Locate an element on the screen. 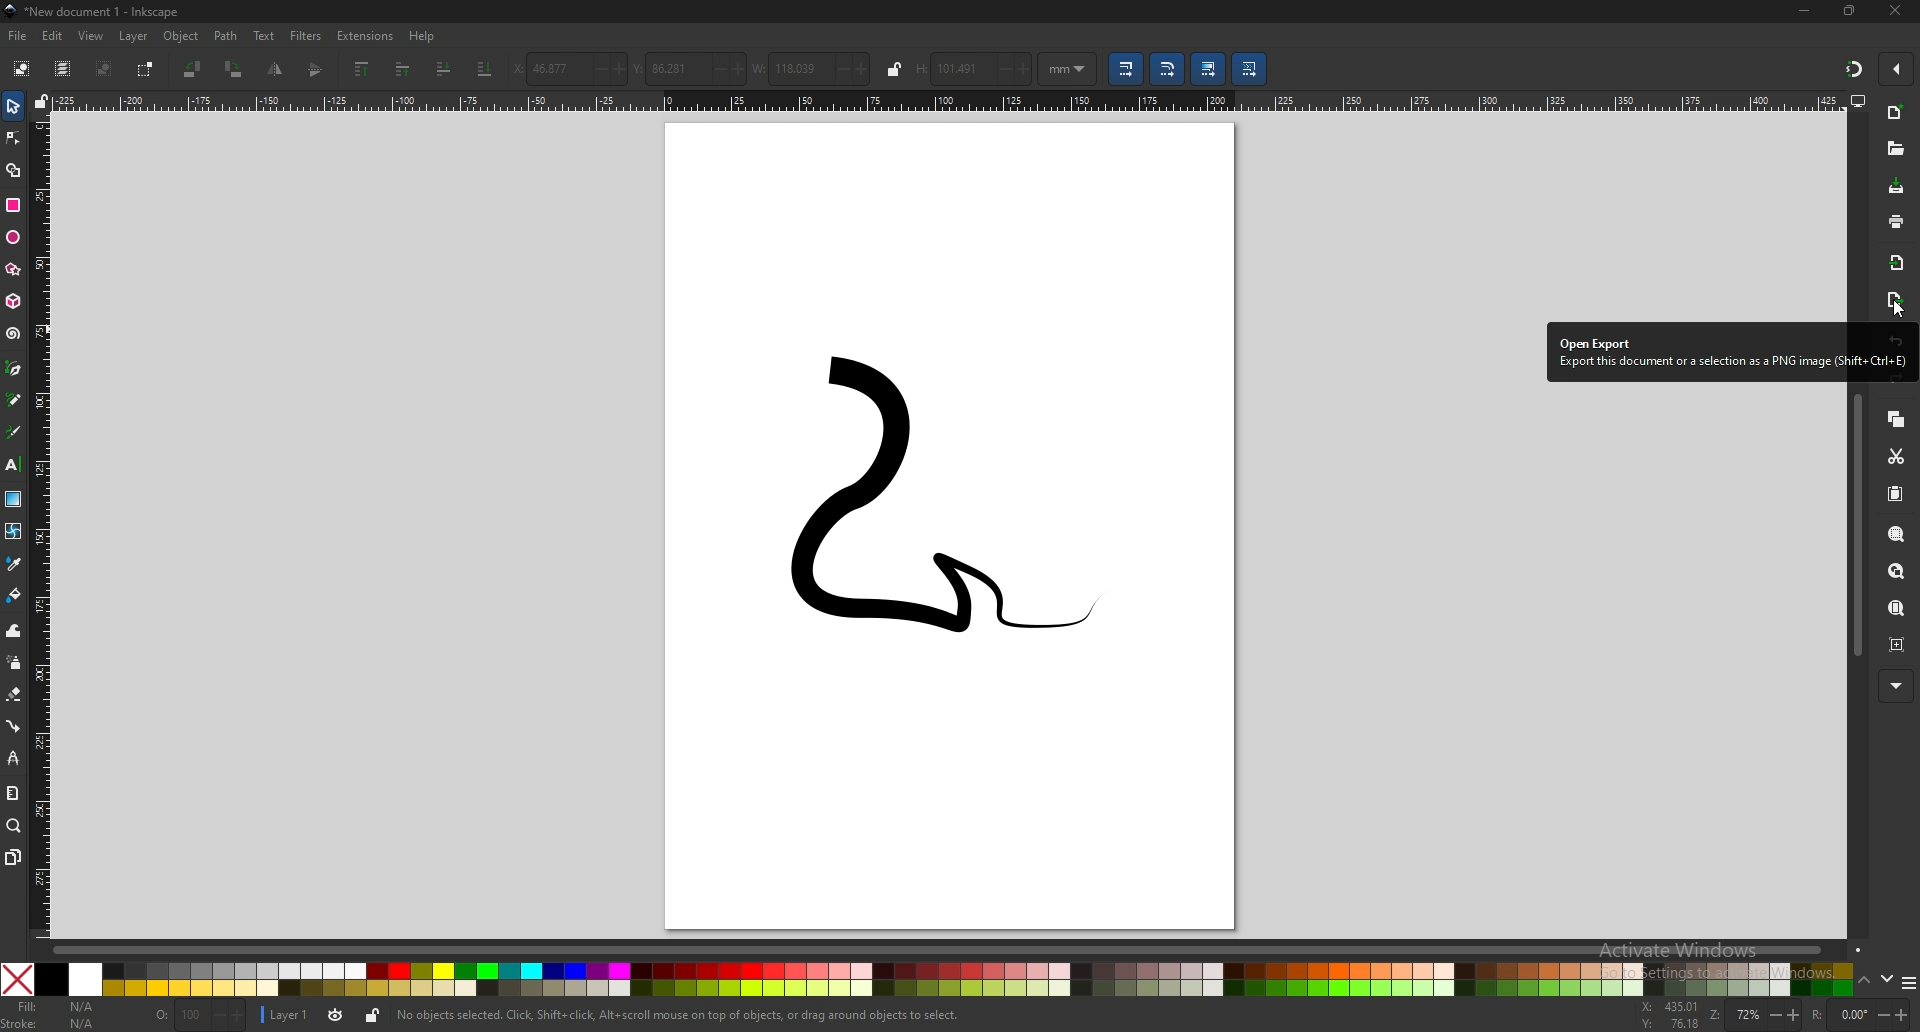 Image resolution: width=1920 pixels, height=1032 pixels. rotation is located at coordinates (1853, 1013).